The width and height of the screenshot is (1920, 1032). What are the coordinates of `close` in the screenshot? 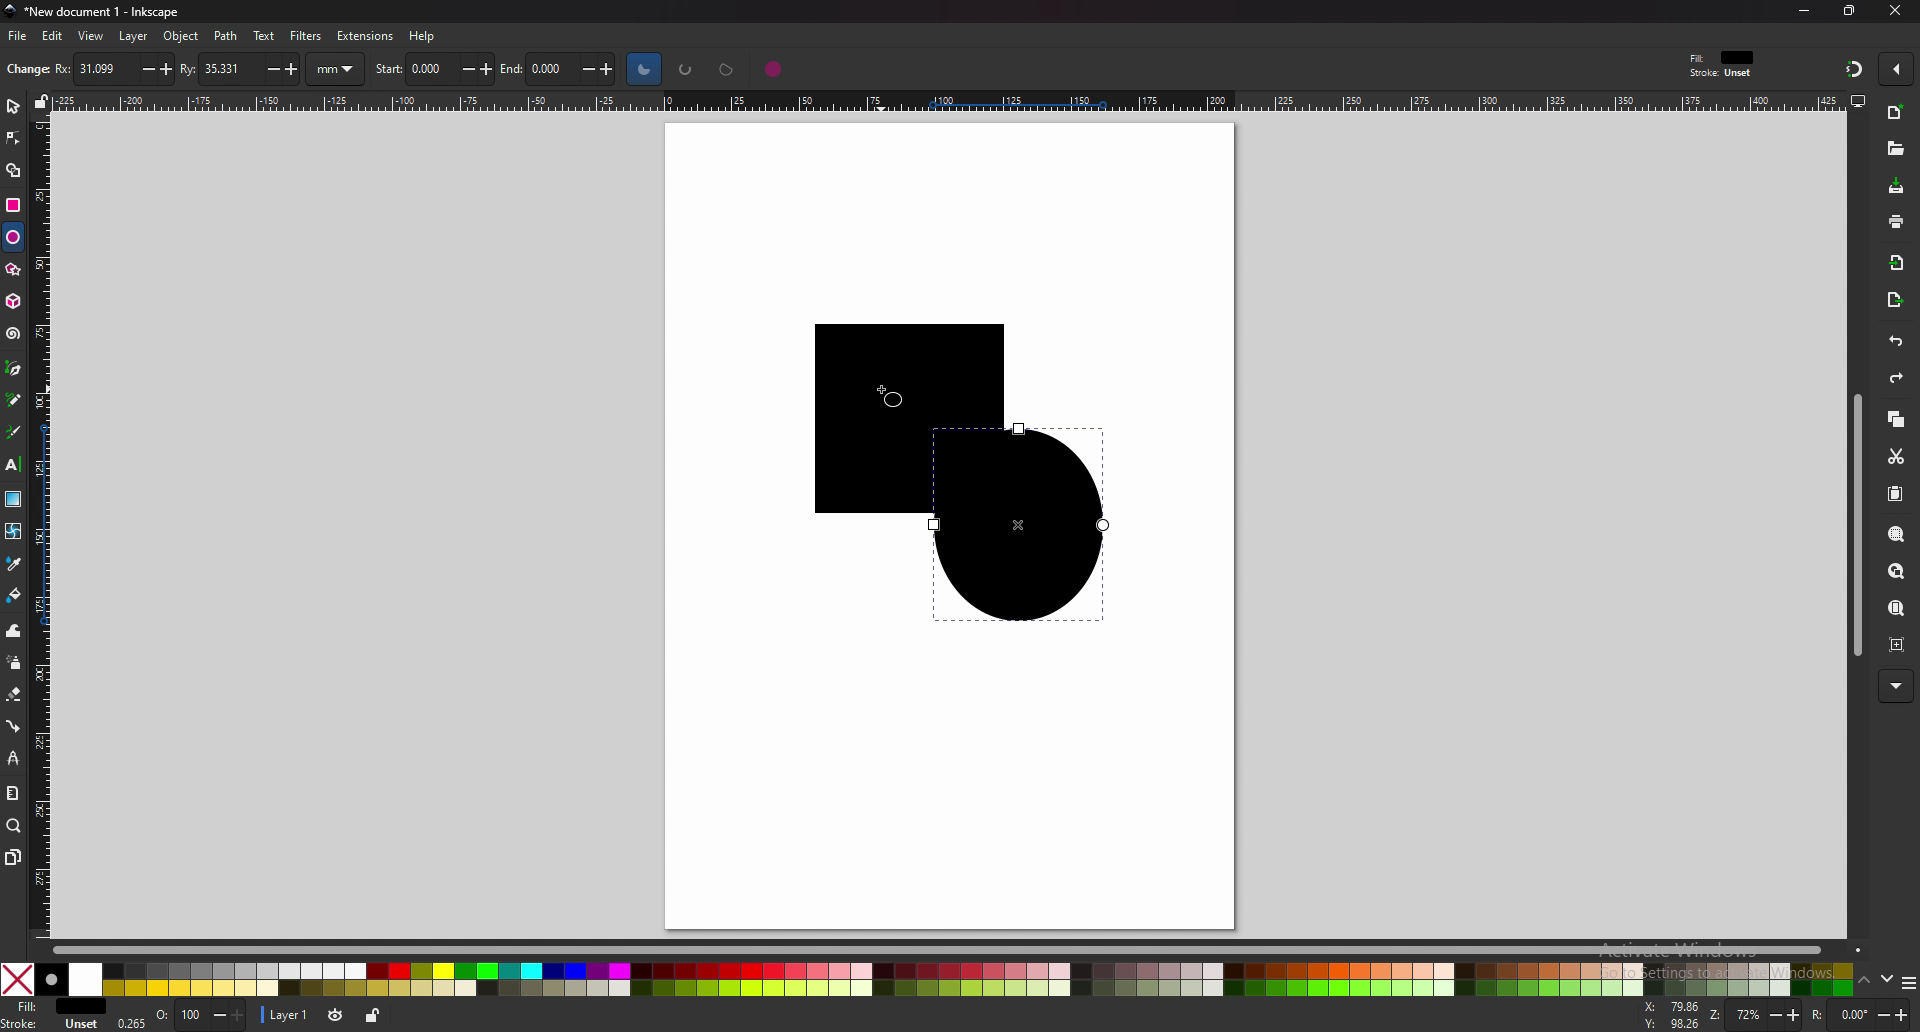 It's located at (1897, 13).